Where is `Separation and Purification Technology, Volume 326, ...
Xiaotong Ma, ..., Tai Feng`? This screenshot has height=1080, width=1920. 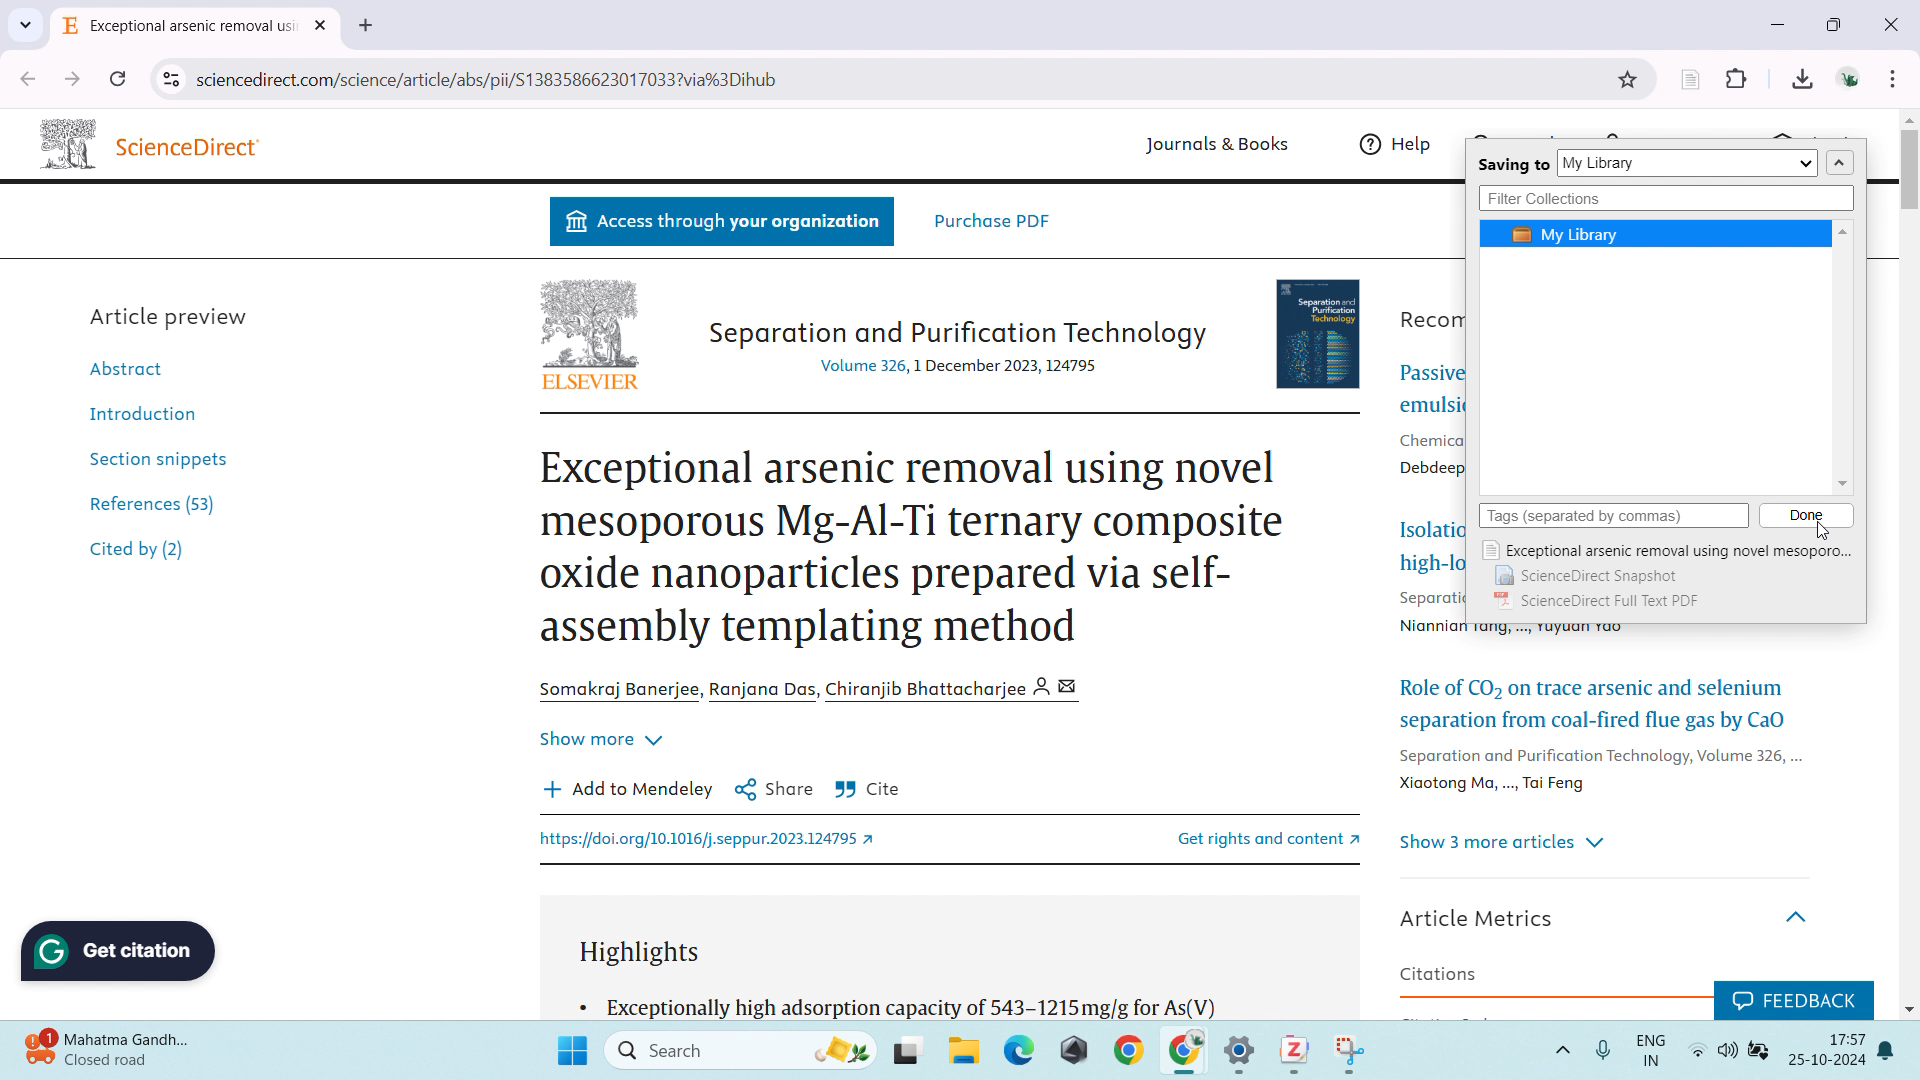
Separation and Purification Technology, Volume 326, ...
Xiaotong Ma, ..., Tai Feng is located at coordinates (1597, 772).